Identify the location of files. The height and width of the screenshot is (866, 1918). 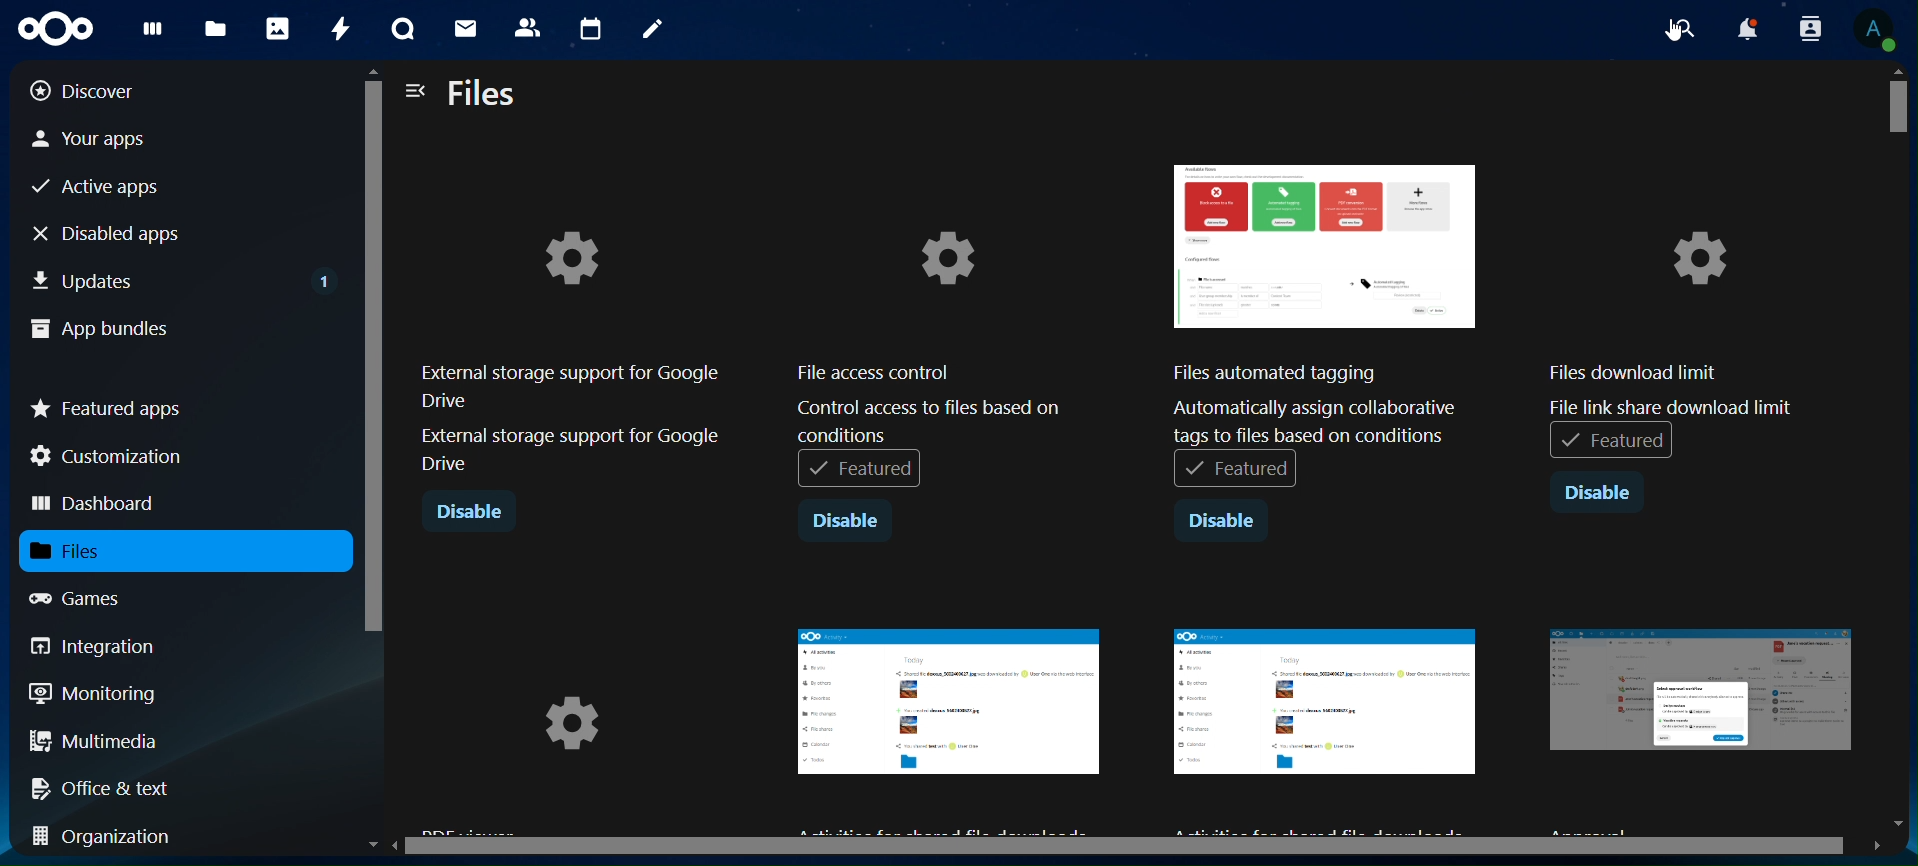
(484, 95).